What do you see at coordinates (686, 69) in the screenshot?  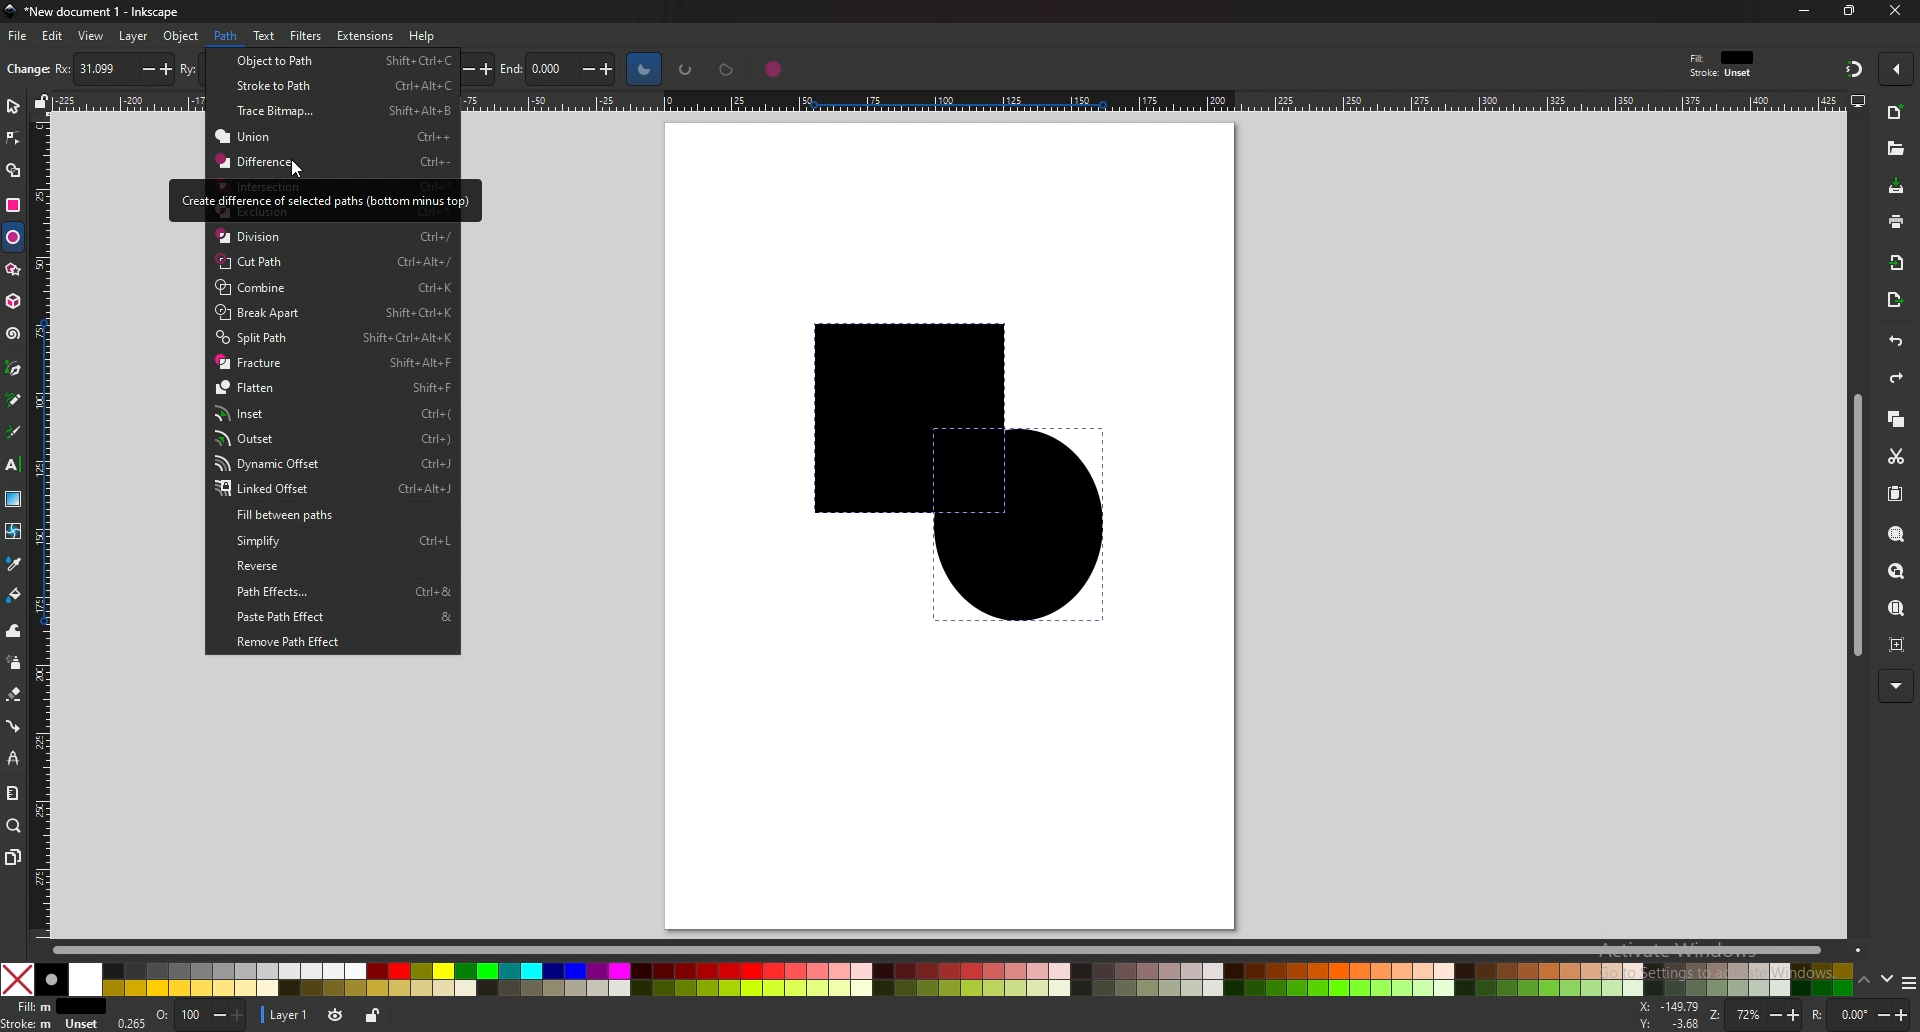 I see `arc` at bounding box center [686, 69].